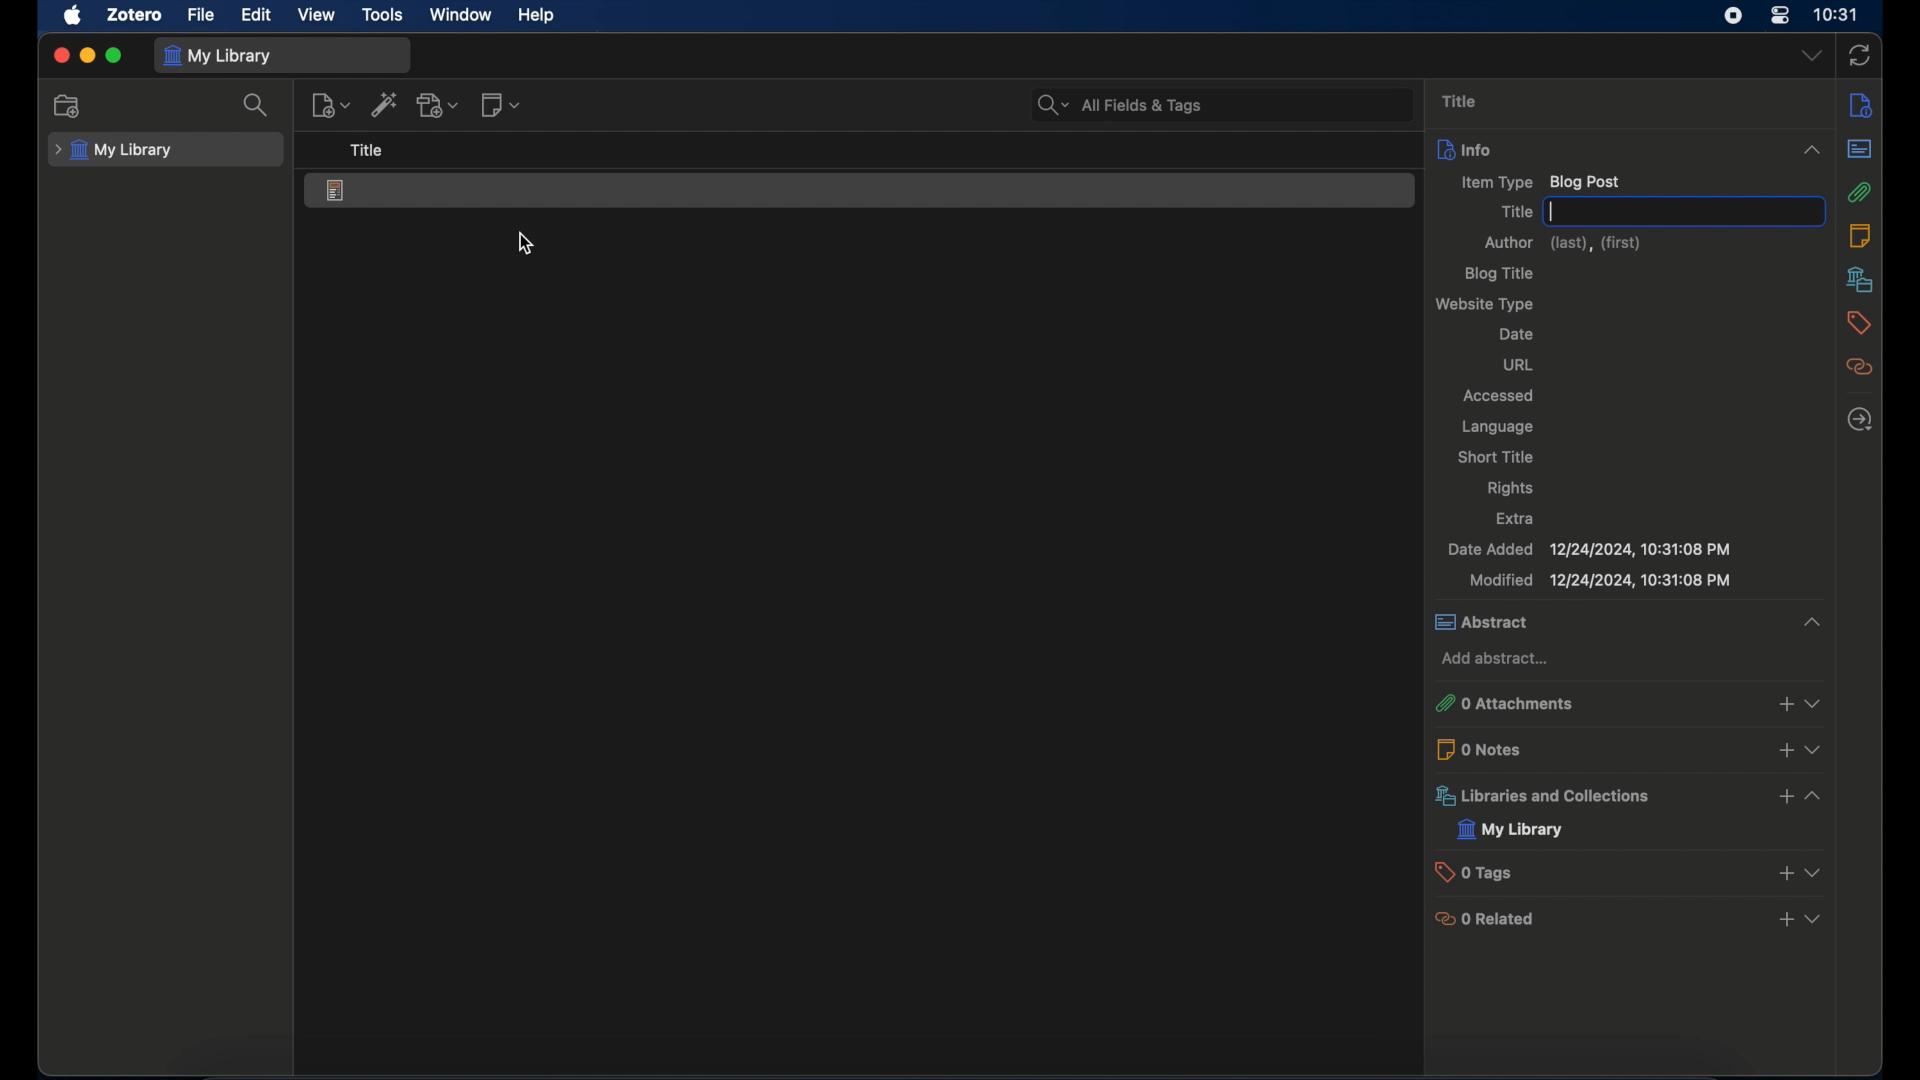 The width and height of the screenshot is (1920, 1080). What do you see at coordinates (1861, 367) in the screenshot?
I see `related` at bounding box center [1861, 367].